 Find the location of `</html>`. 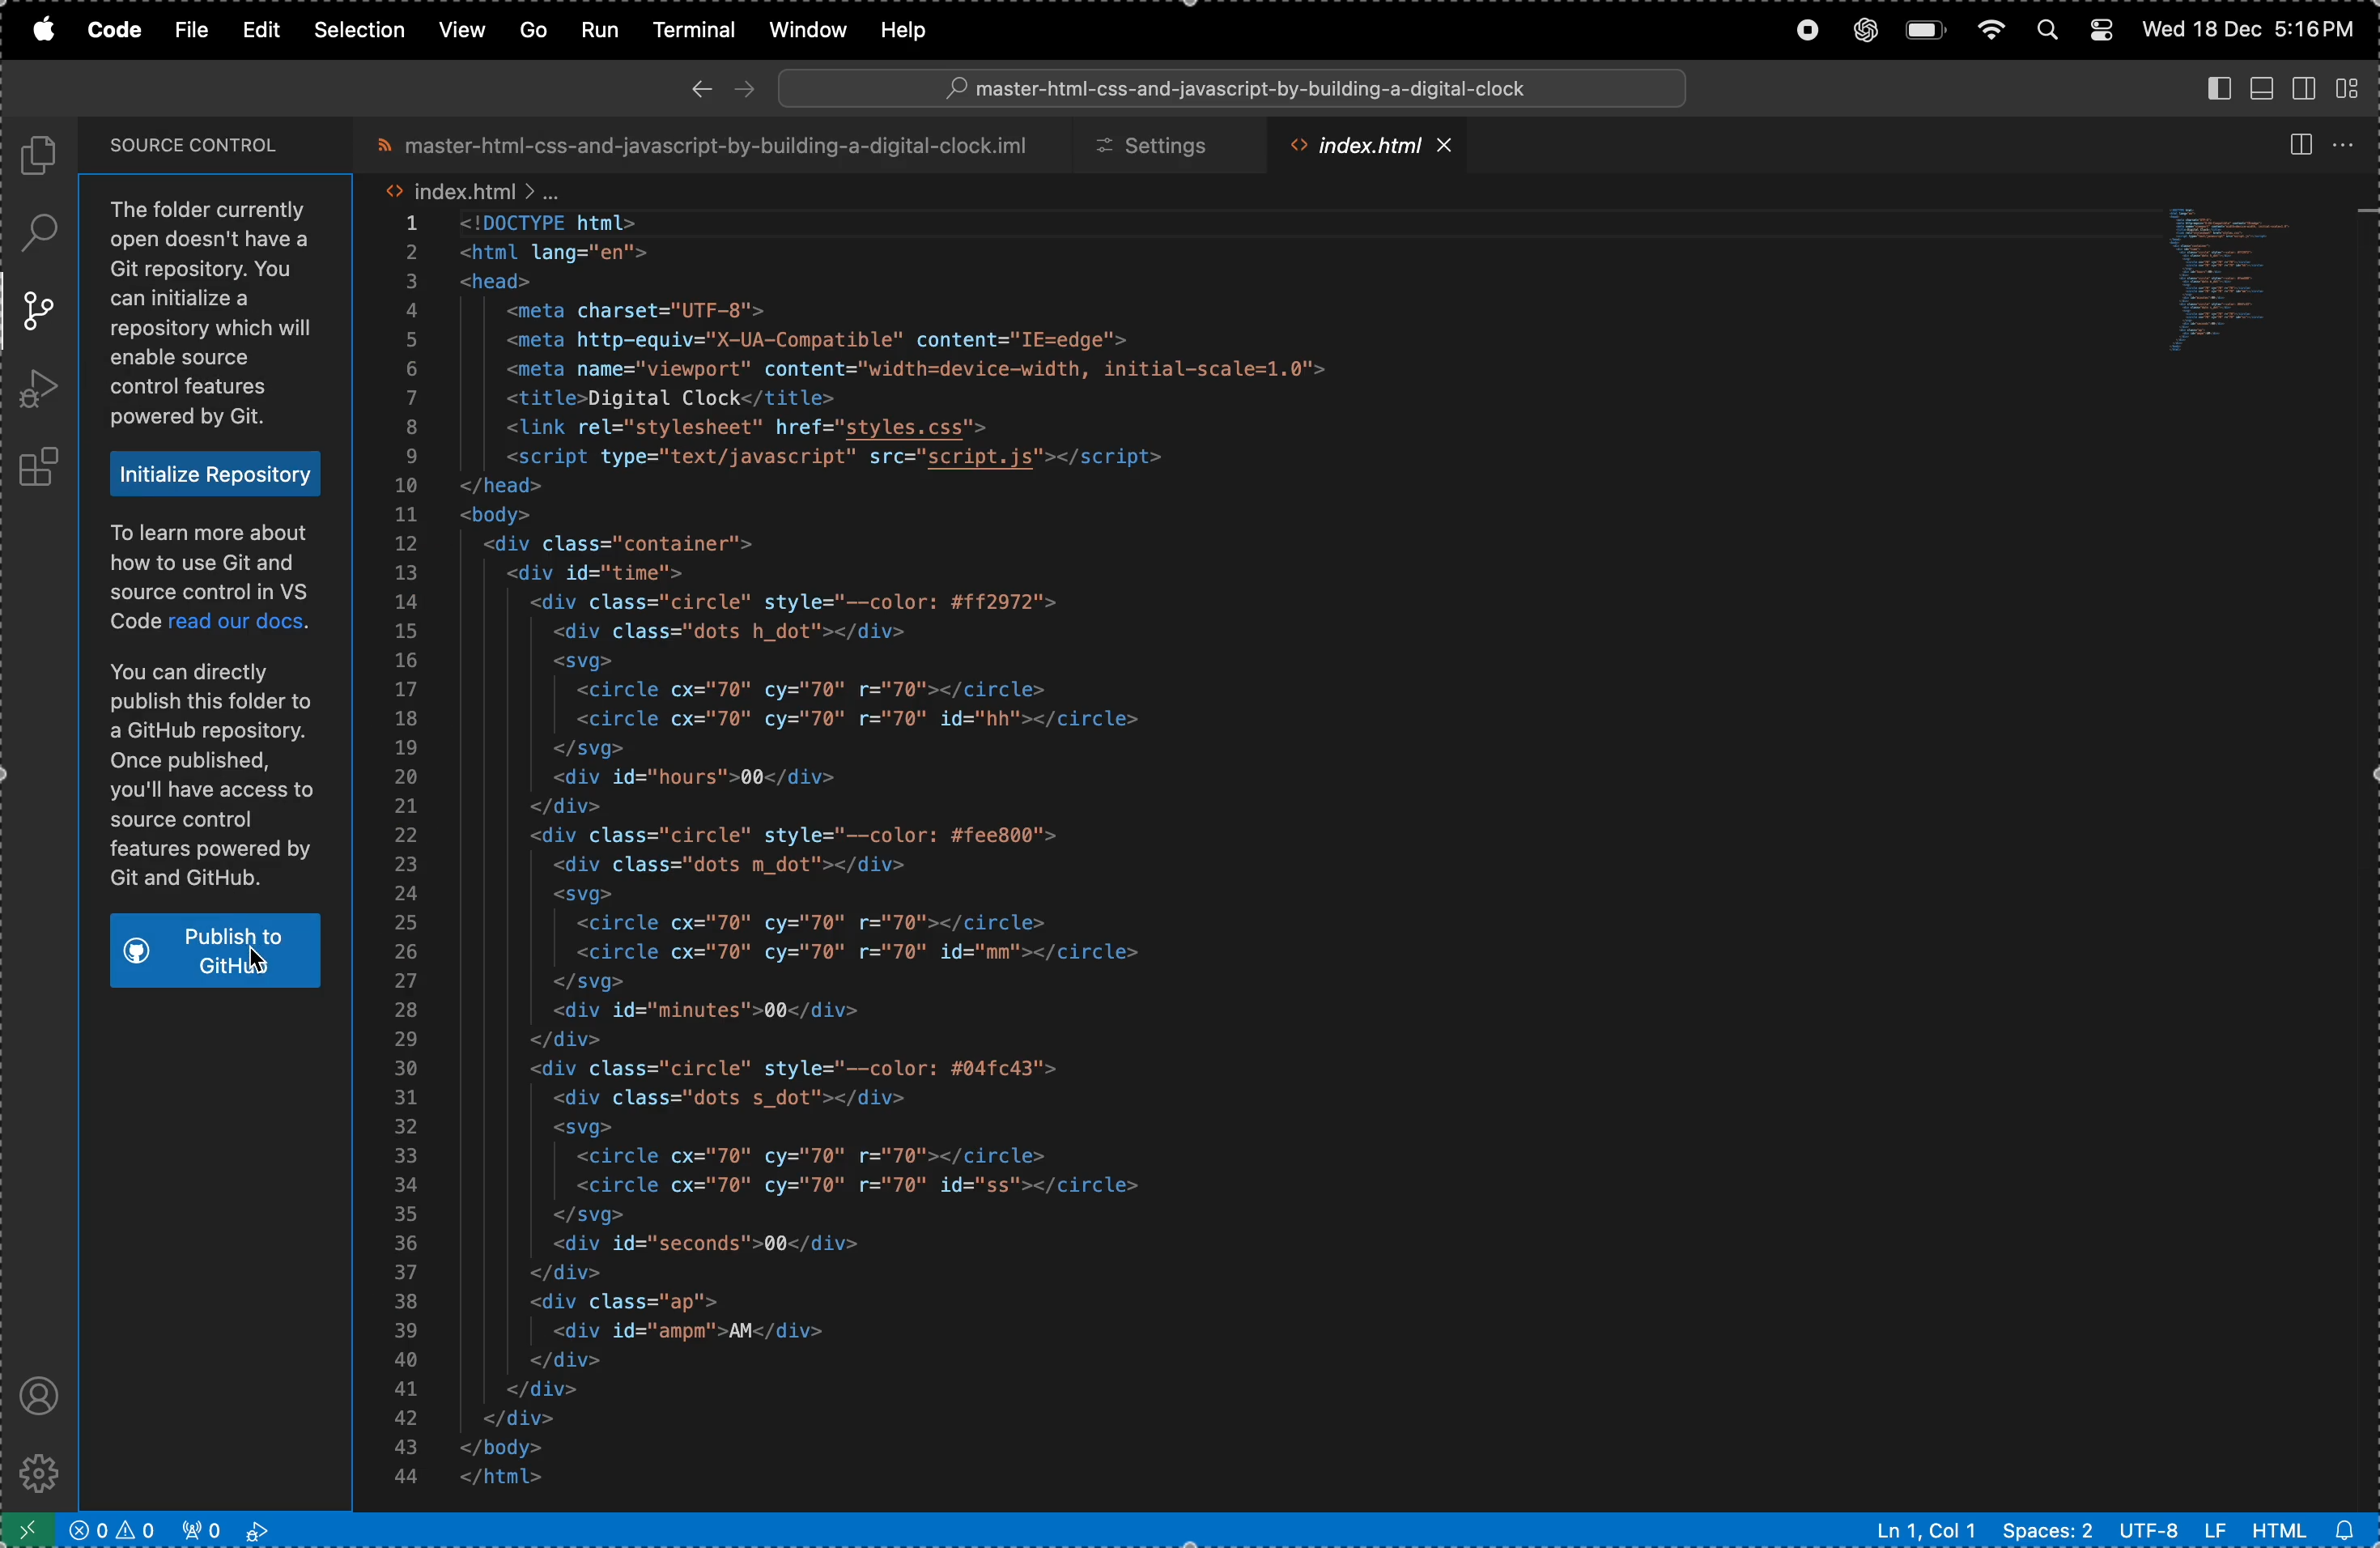

</html> is located at coordinates (533, 1478).